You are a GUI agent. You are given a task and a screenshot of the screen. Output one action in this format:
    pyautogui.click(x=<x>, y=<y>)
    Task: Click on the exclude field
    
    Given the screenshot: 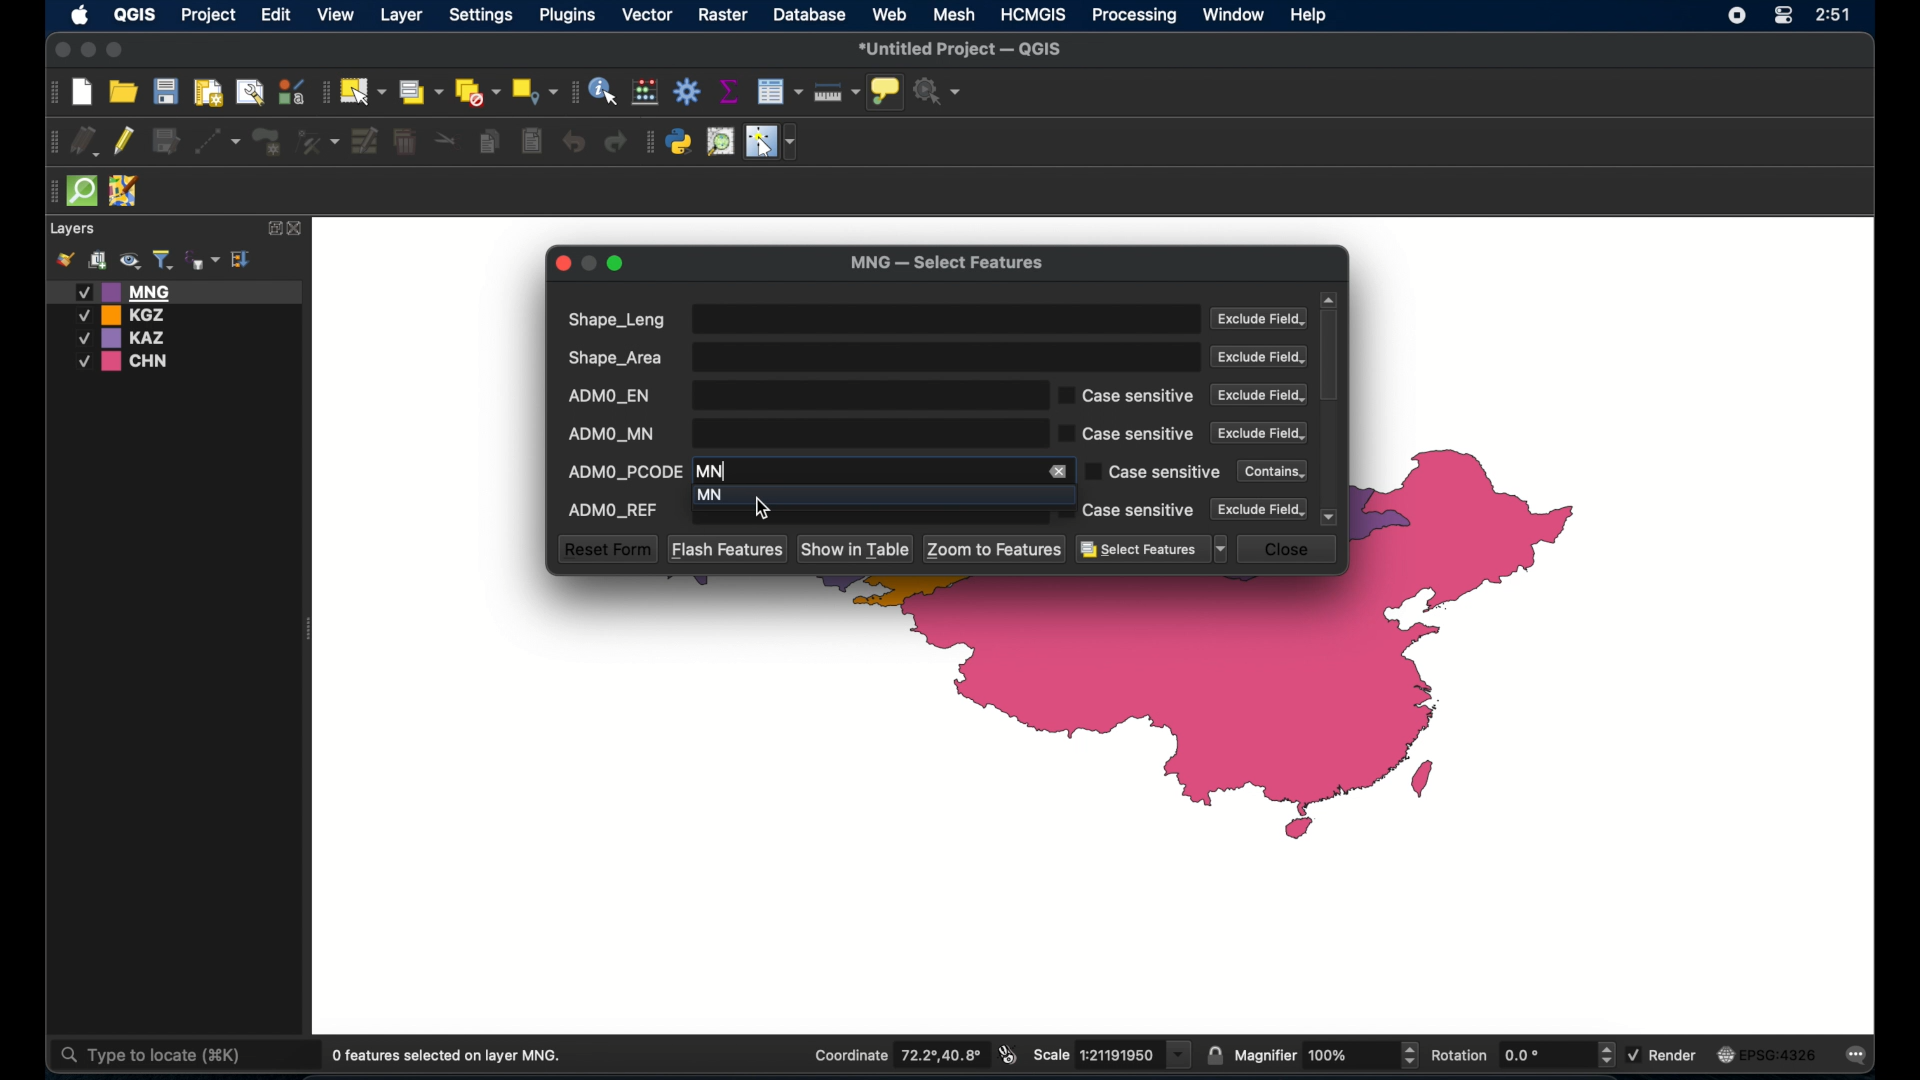 What is the action you would take?
    pyautogui.click(x=1260, y=357)
    